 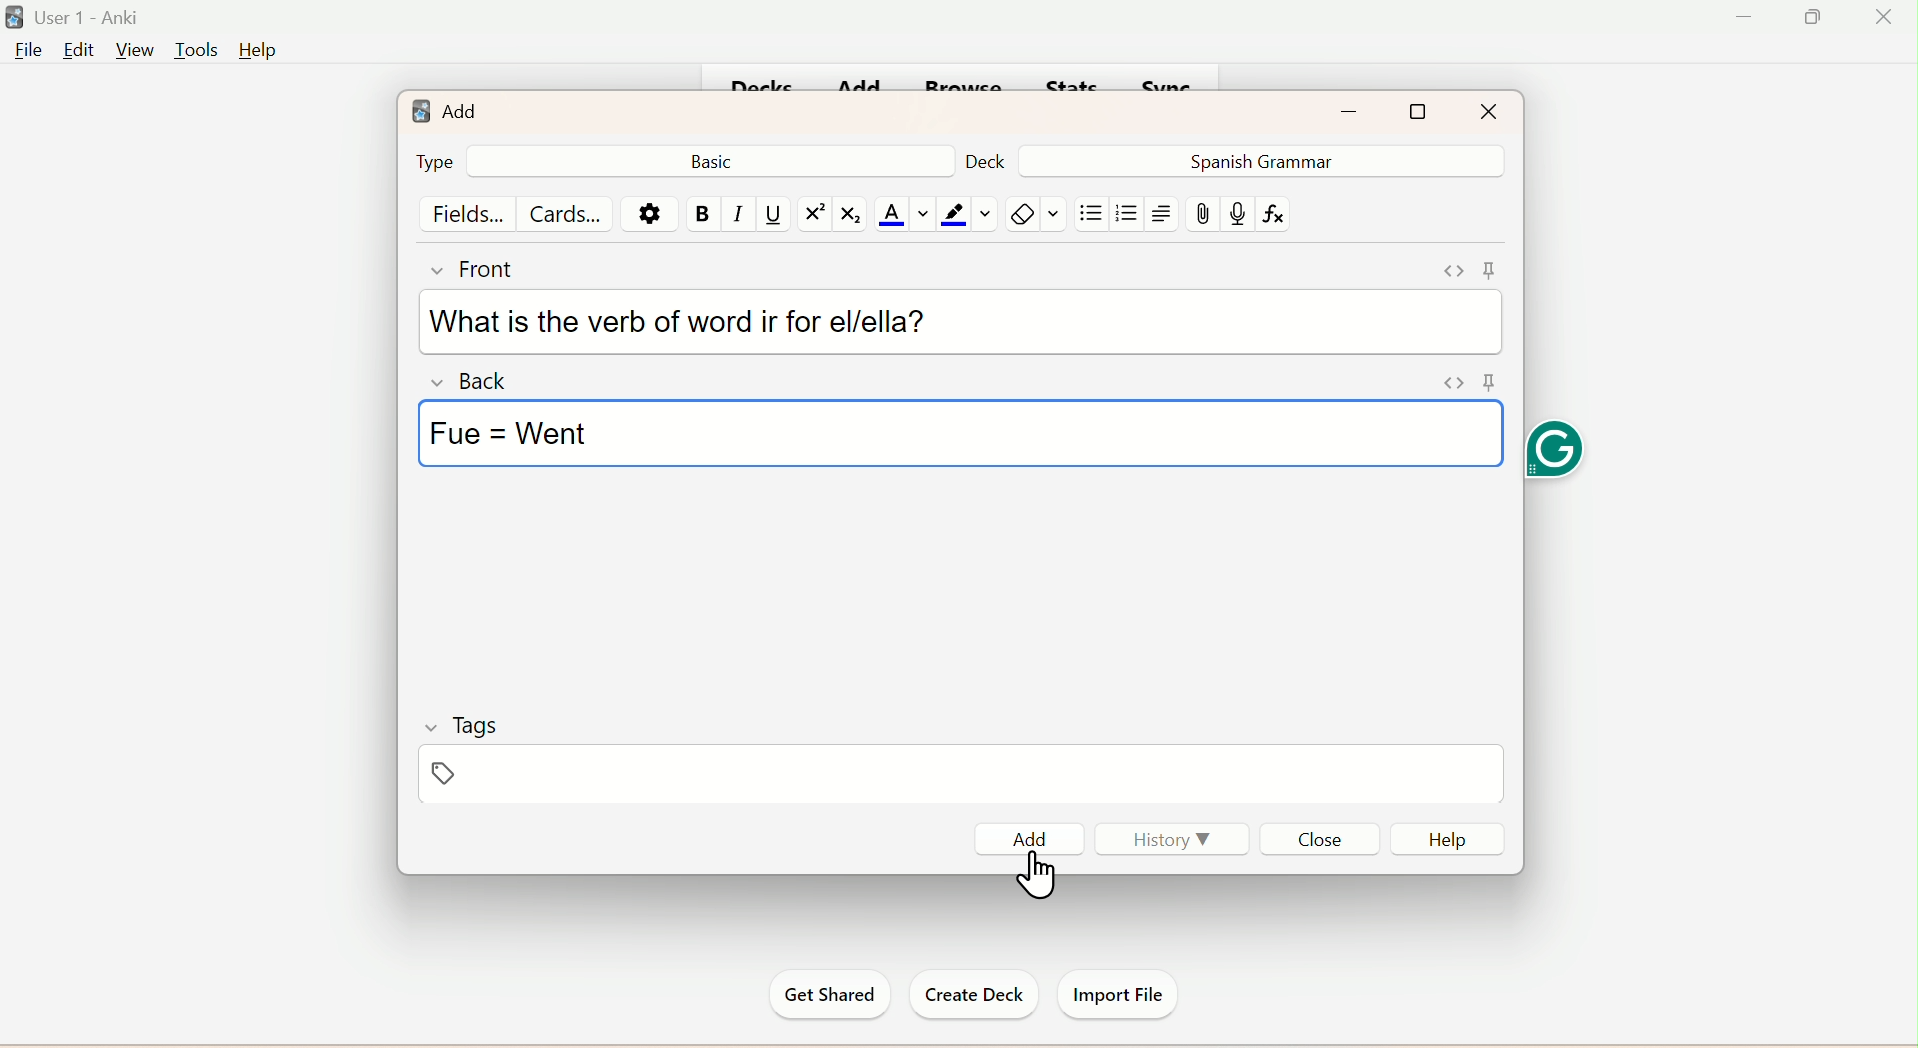 What do you see at coordinates (1281, 215) in the screenshot?
I see `fx` at bounding box center [1281, 215].